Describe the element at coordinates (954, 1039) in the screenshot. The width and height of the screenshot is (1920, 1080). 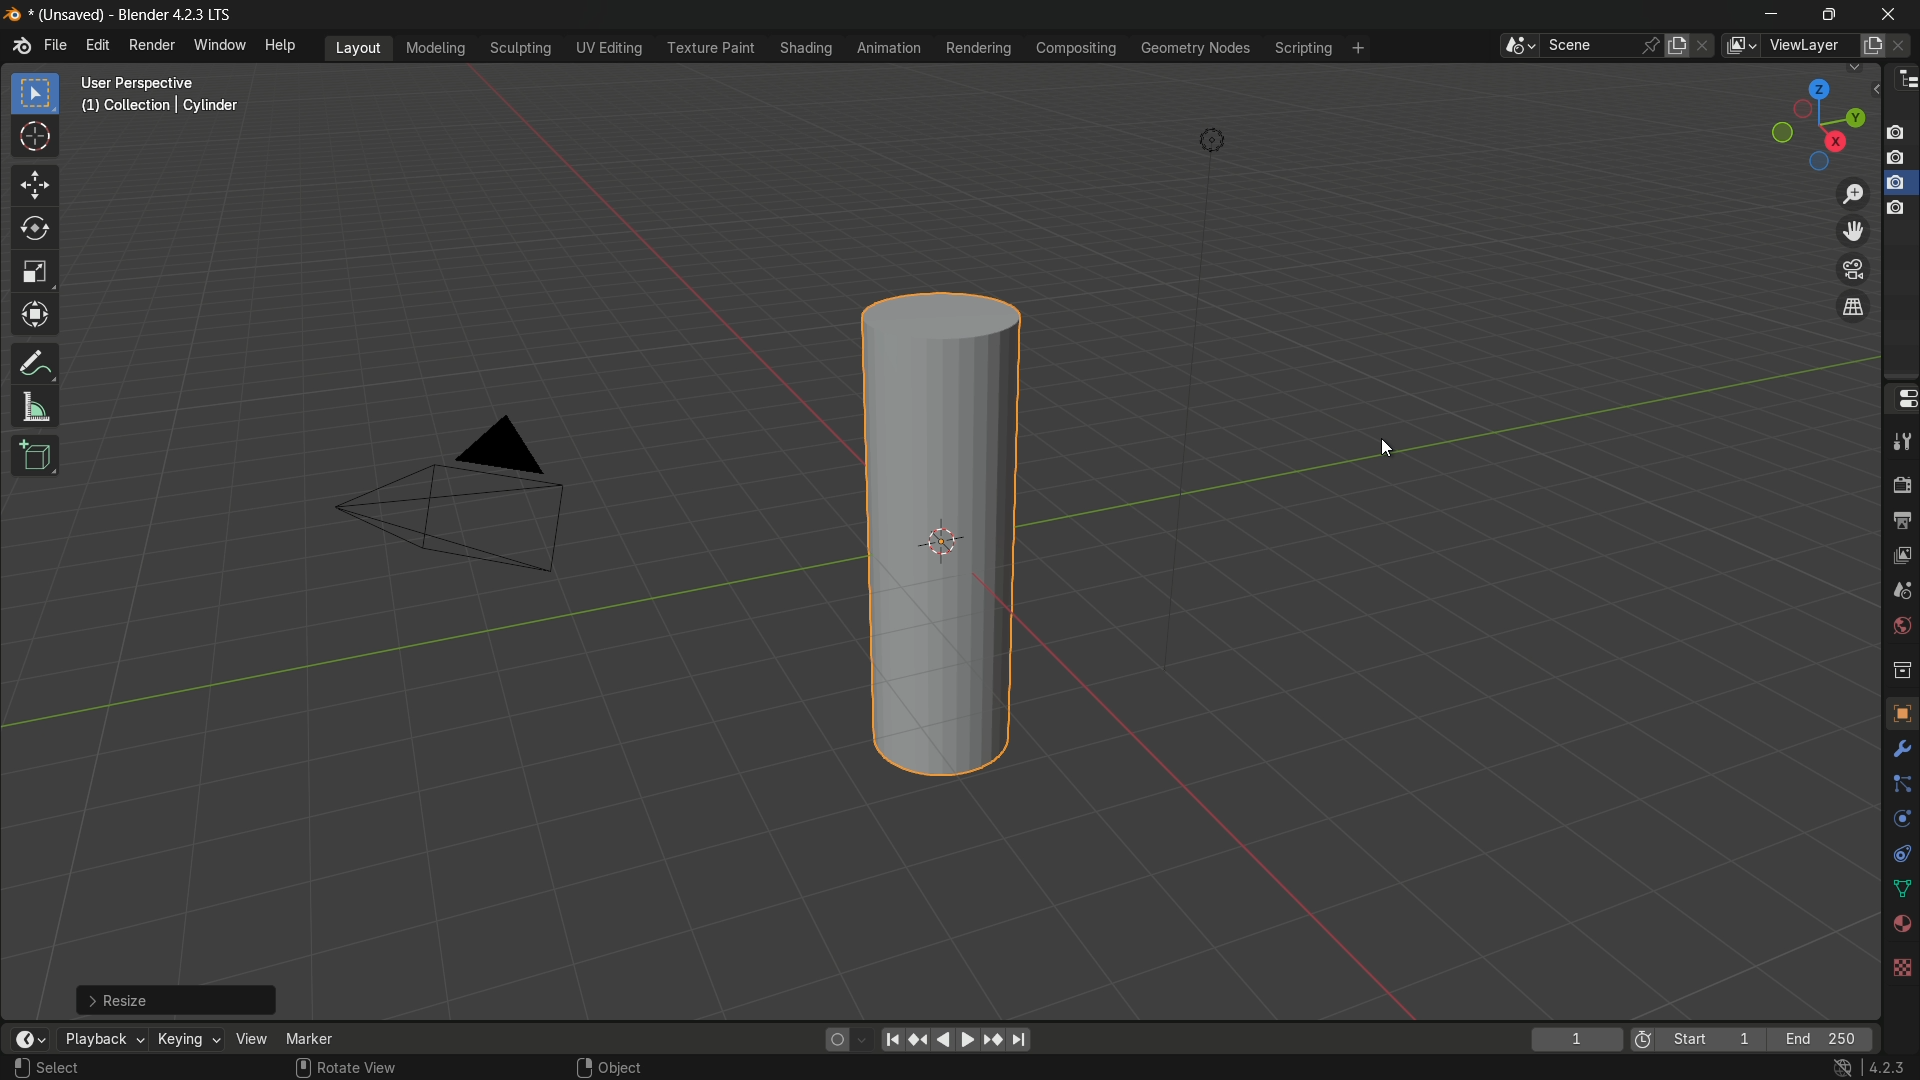
I see `play animation` at that location.